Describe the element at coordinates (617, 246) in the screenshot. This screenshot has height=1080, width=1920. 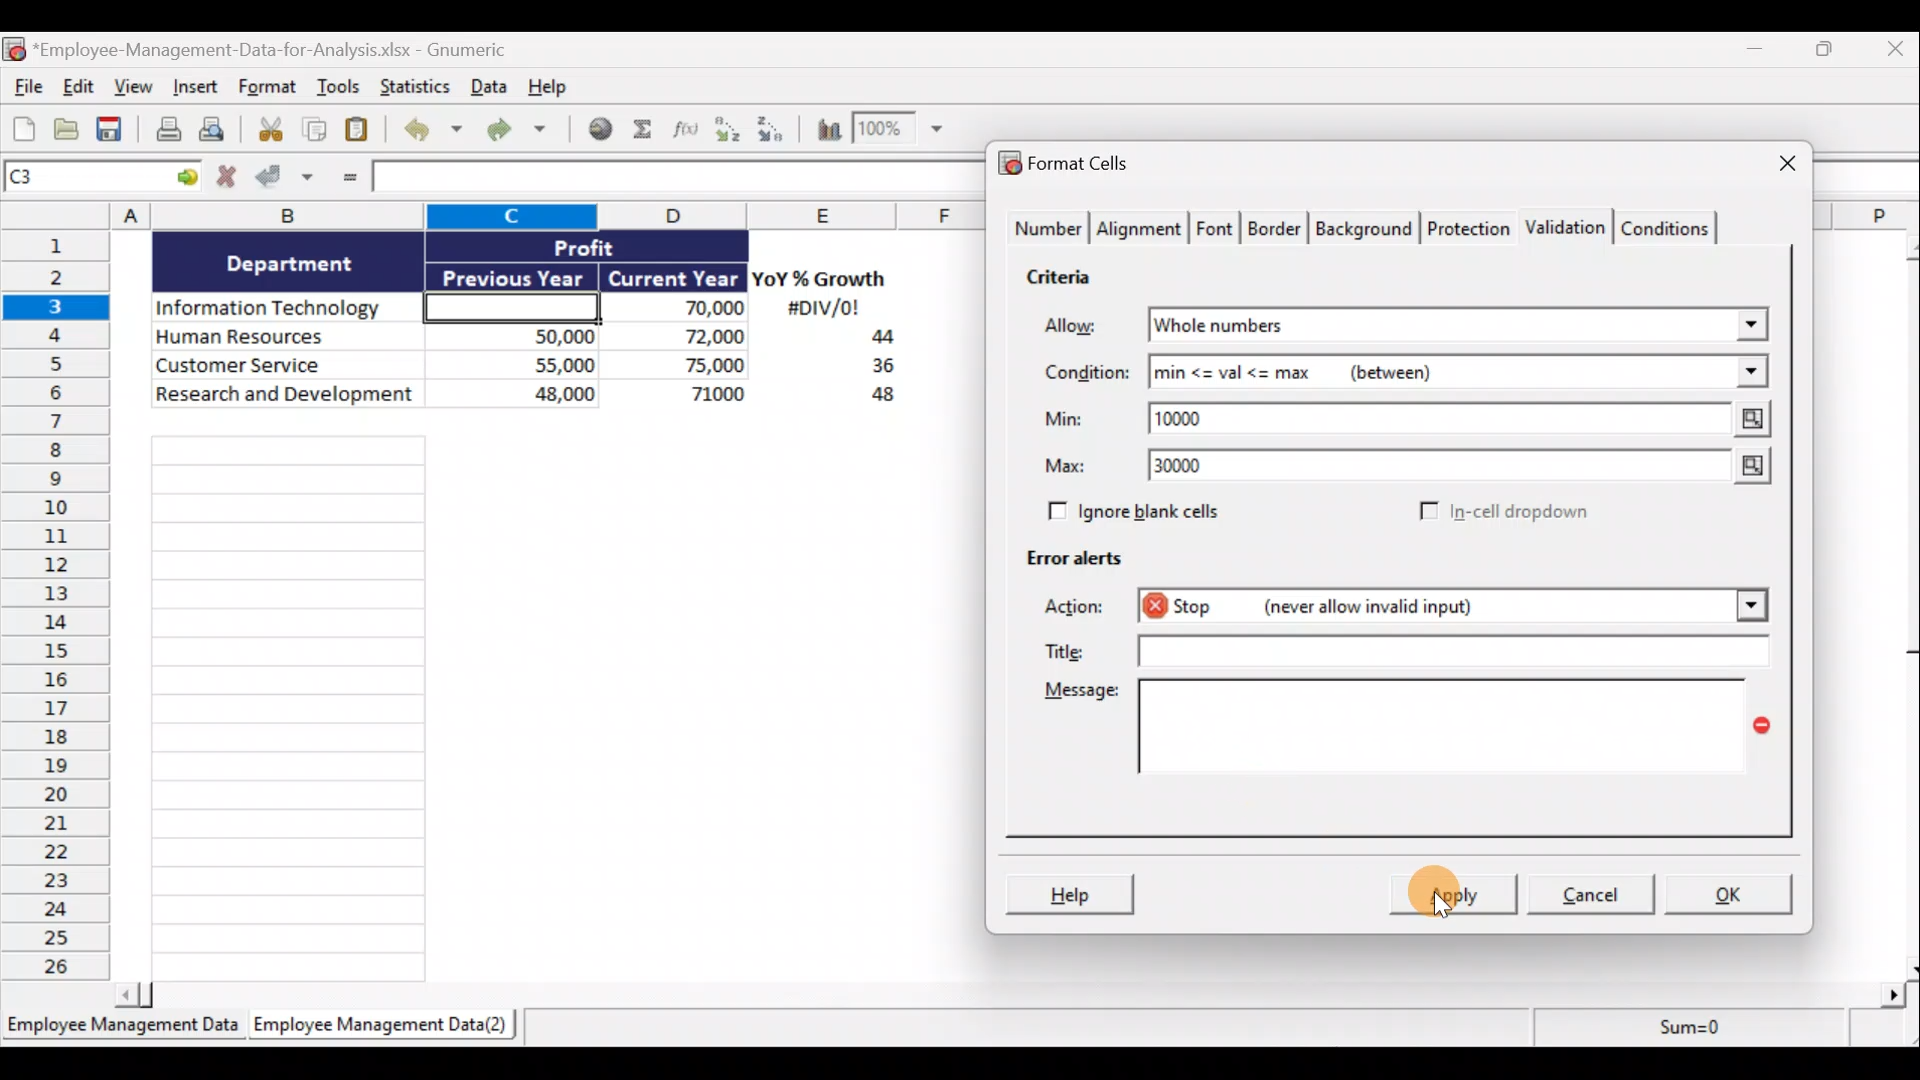
I see `Profit` at that location.